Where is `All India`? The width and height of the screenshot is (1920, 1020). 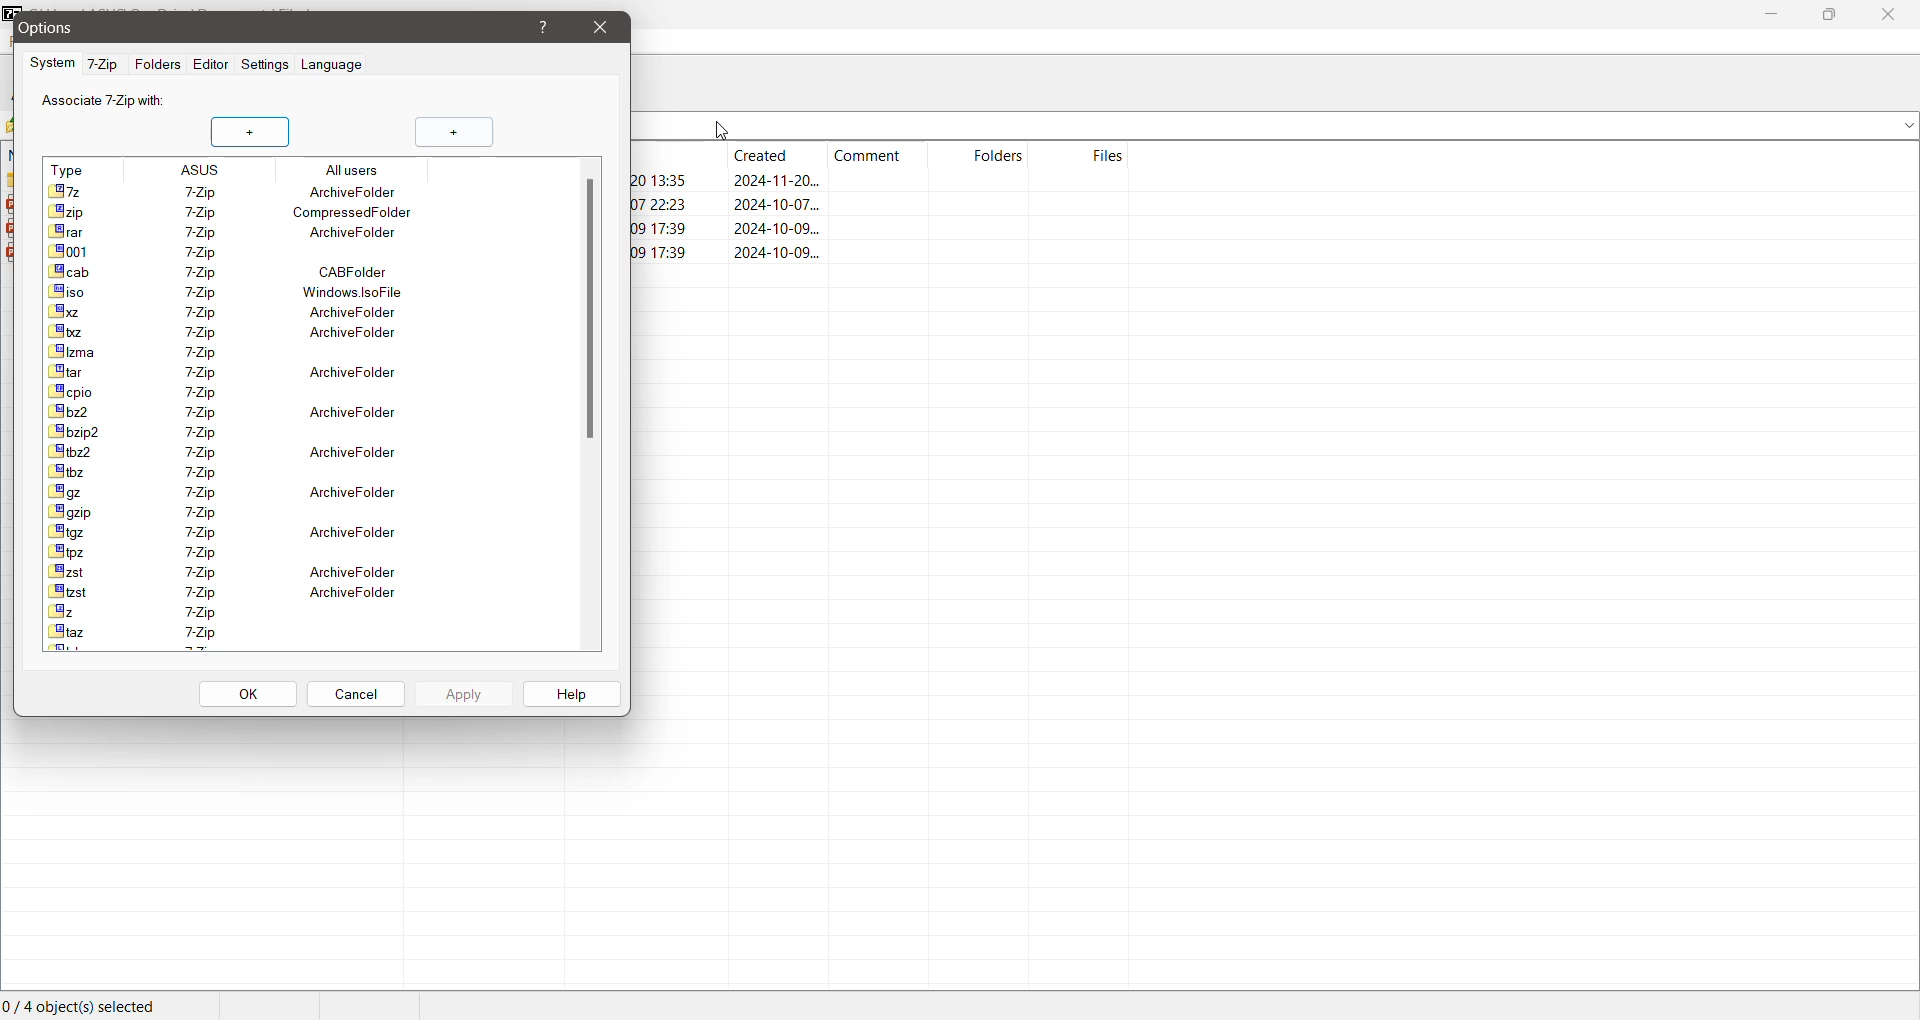 All India is located at coordinates (304, 168).